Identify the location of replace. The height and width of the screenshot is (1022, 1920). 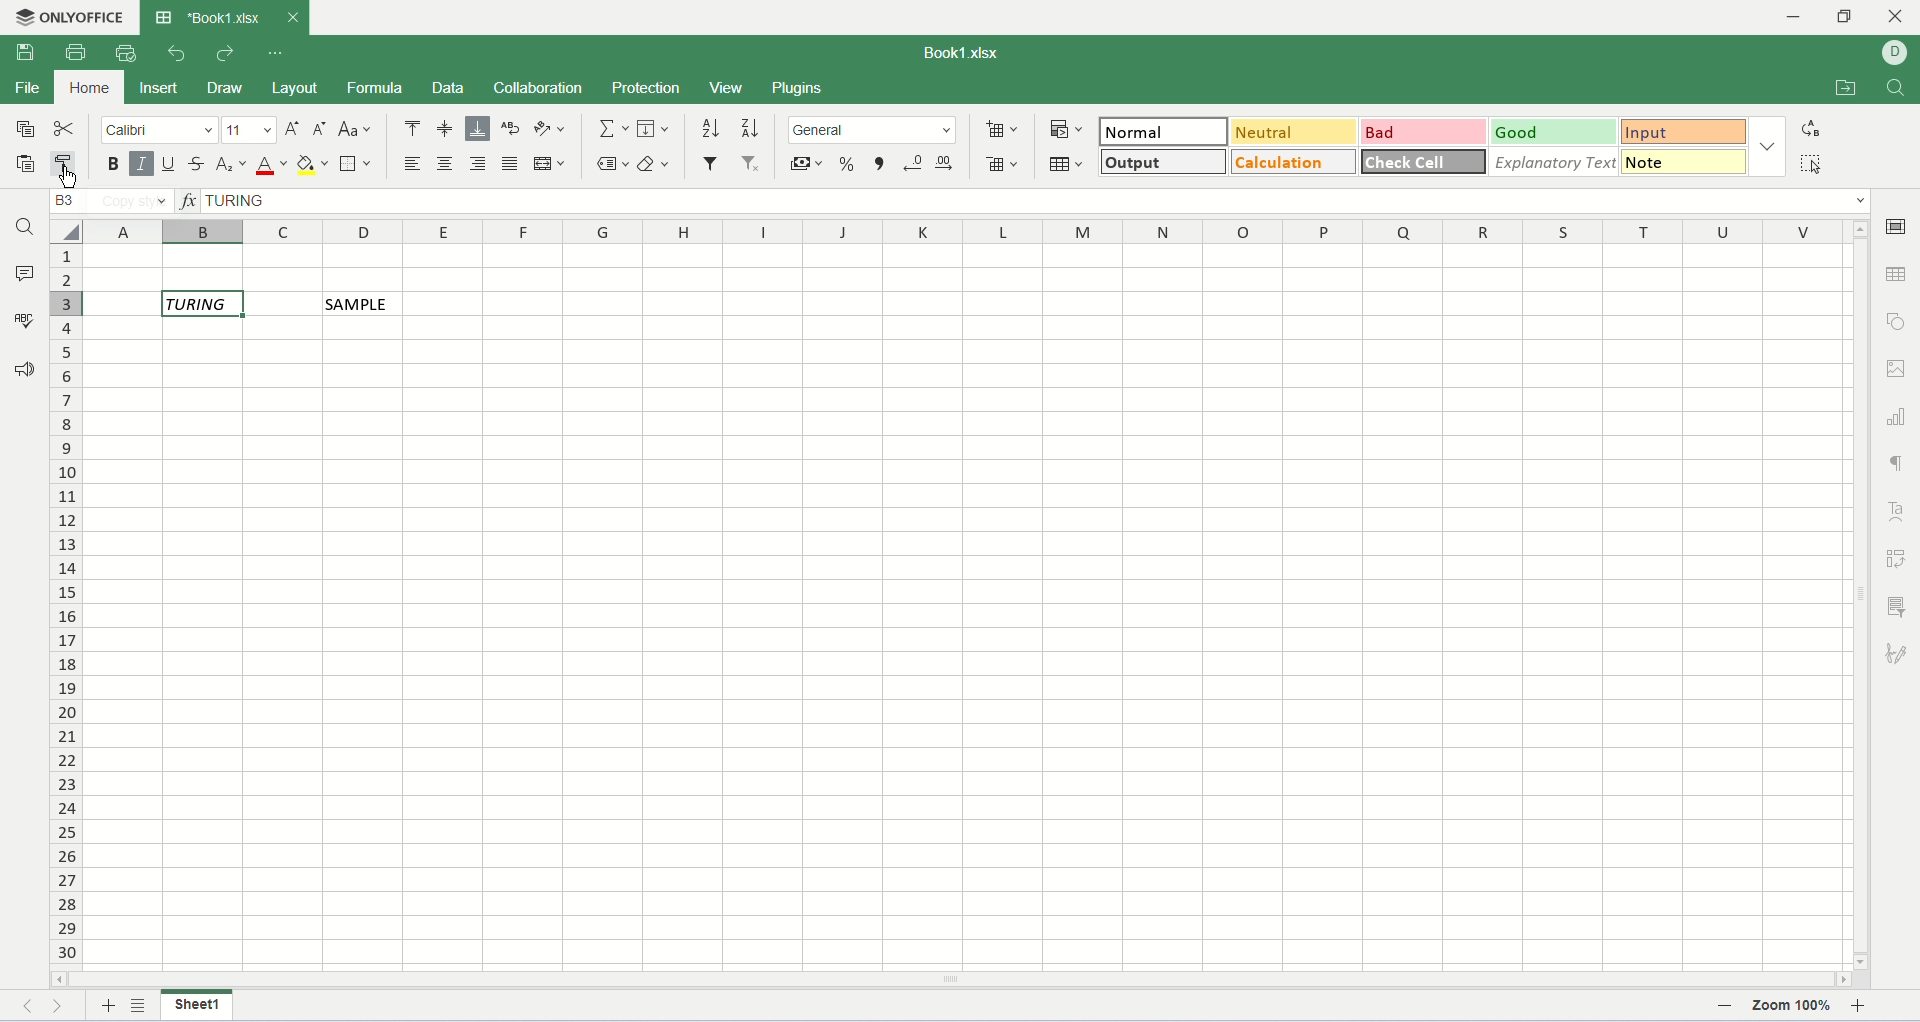
(1814, 128).